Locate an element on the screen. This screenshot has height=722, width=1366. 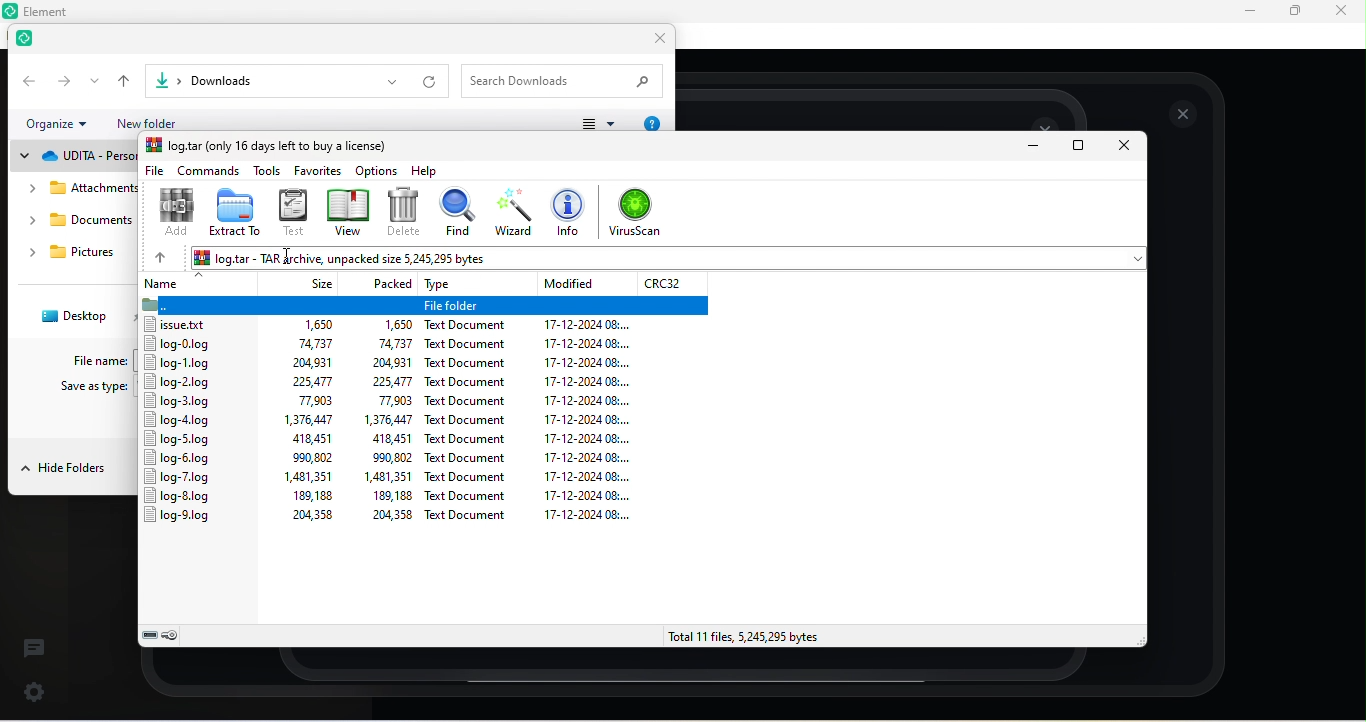
modified date is located at coordinates (569, 287).